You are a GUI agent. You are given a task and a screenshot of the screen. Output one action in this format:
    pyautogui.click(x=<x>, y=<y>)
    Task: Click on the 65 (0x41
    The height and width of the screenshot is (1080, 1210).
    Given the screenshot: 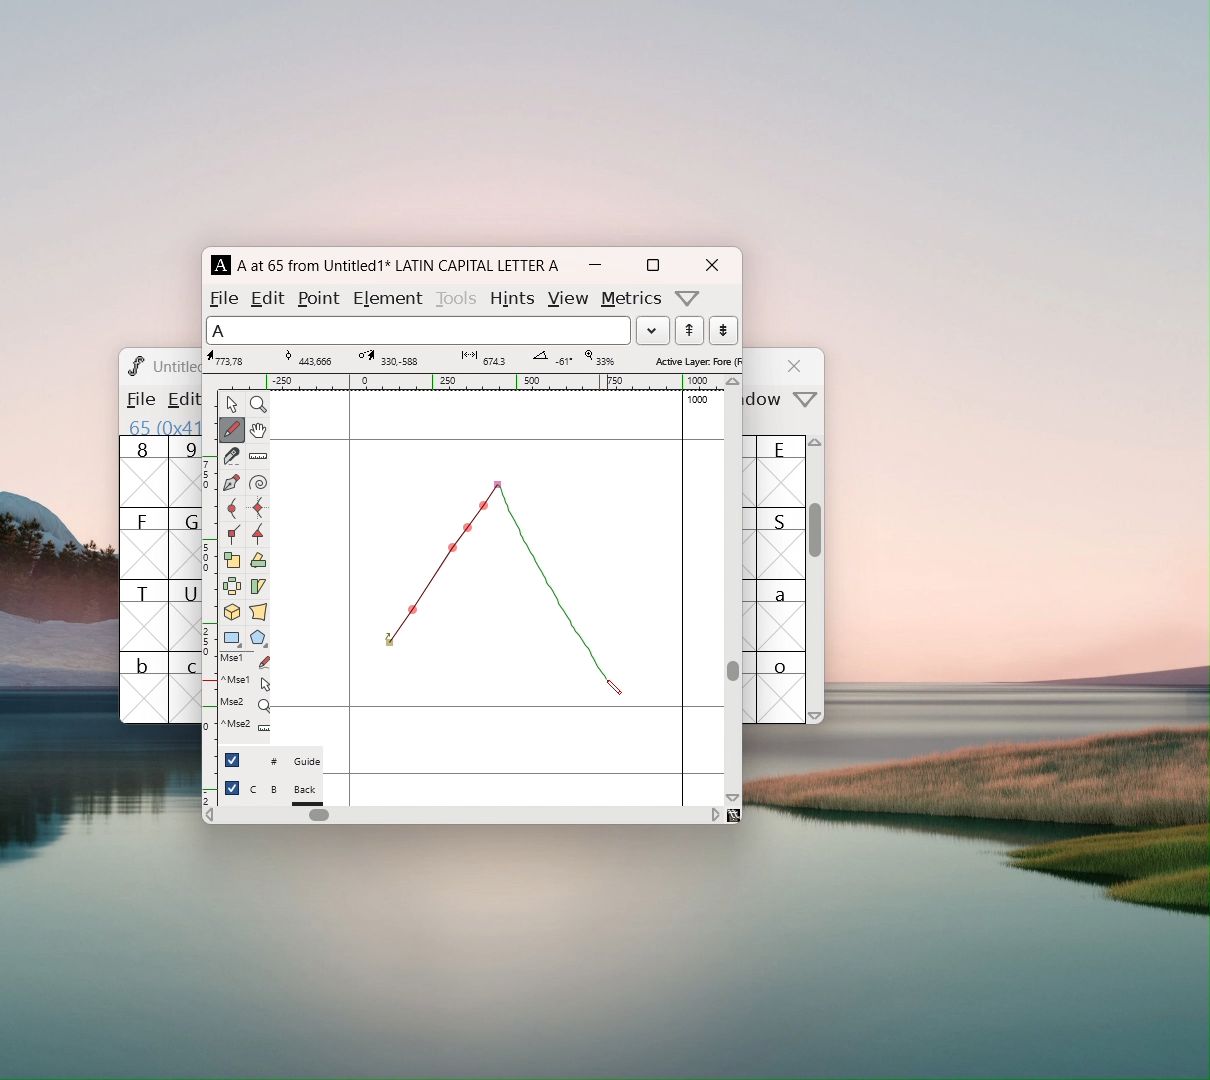 What is the action you would take?
    pyautogui.click(x=160, y=426)
    